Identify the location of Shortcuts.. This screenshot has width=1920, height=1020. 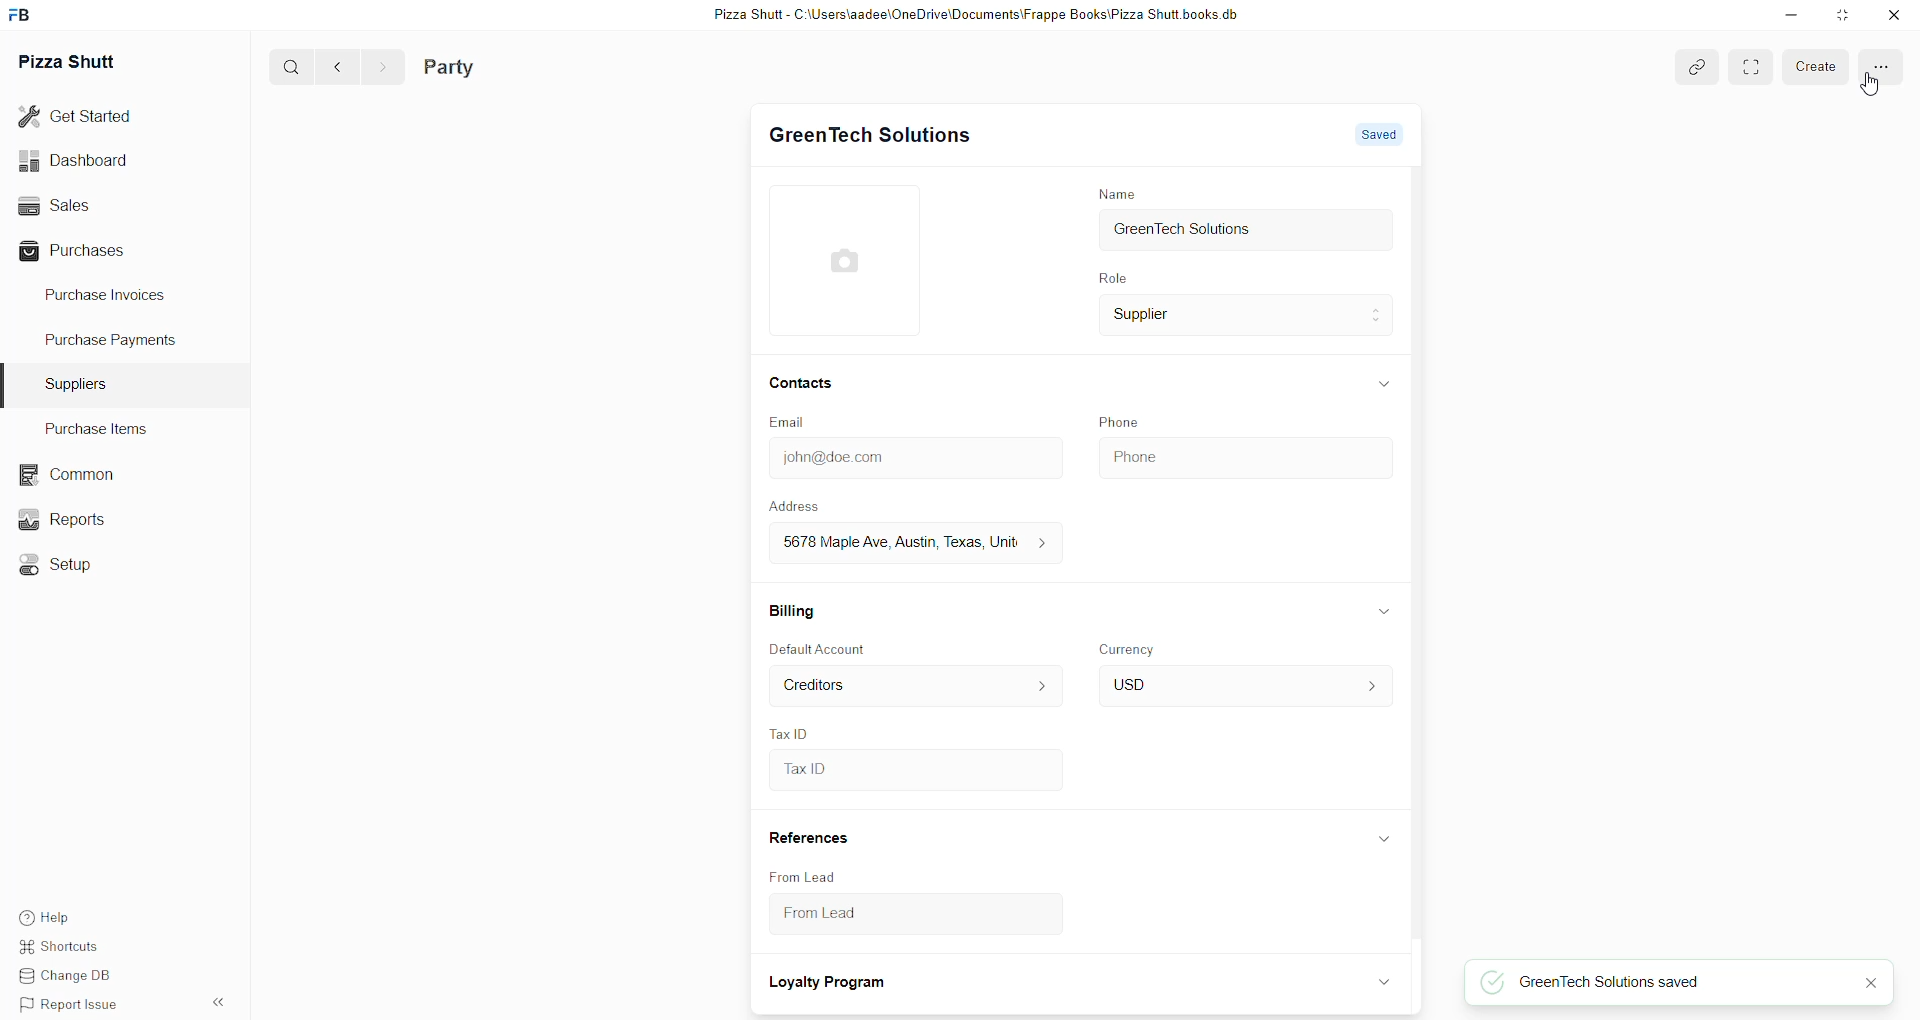
(73, 950).